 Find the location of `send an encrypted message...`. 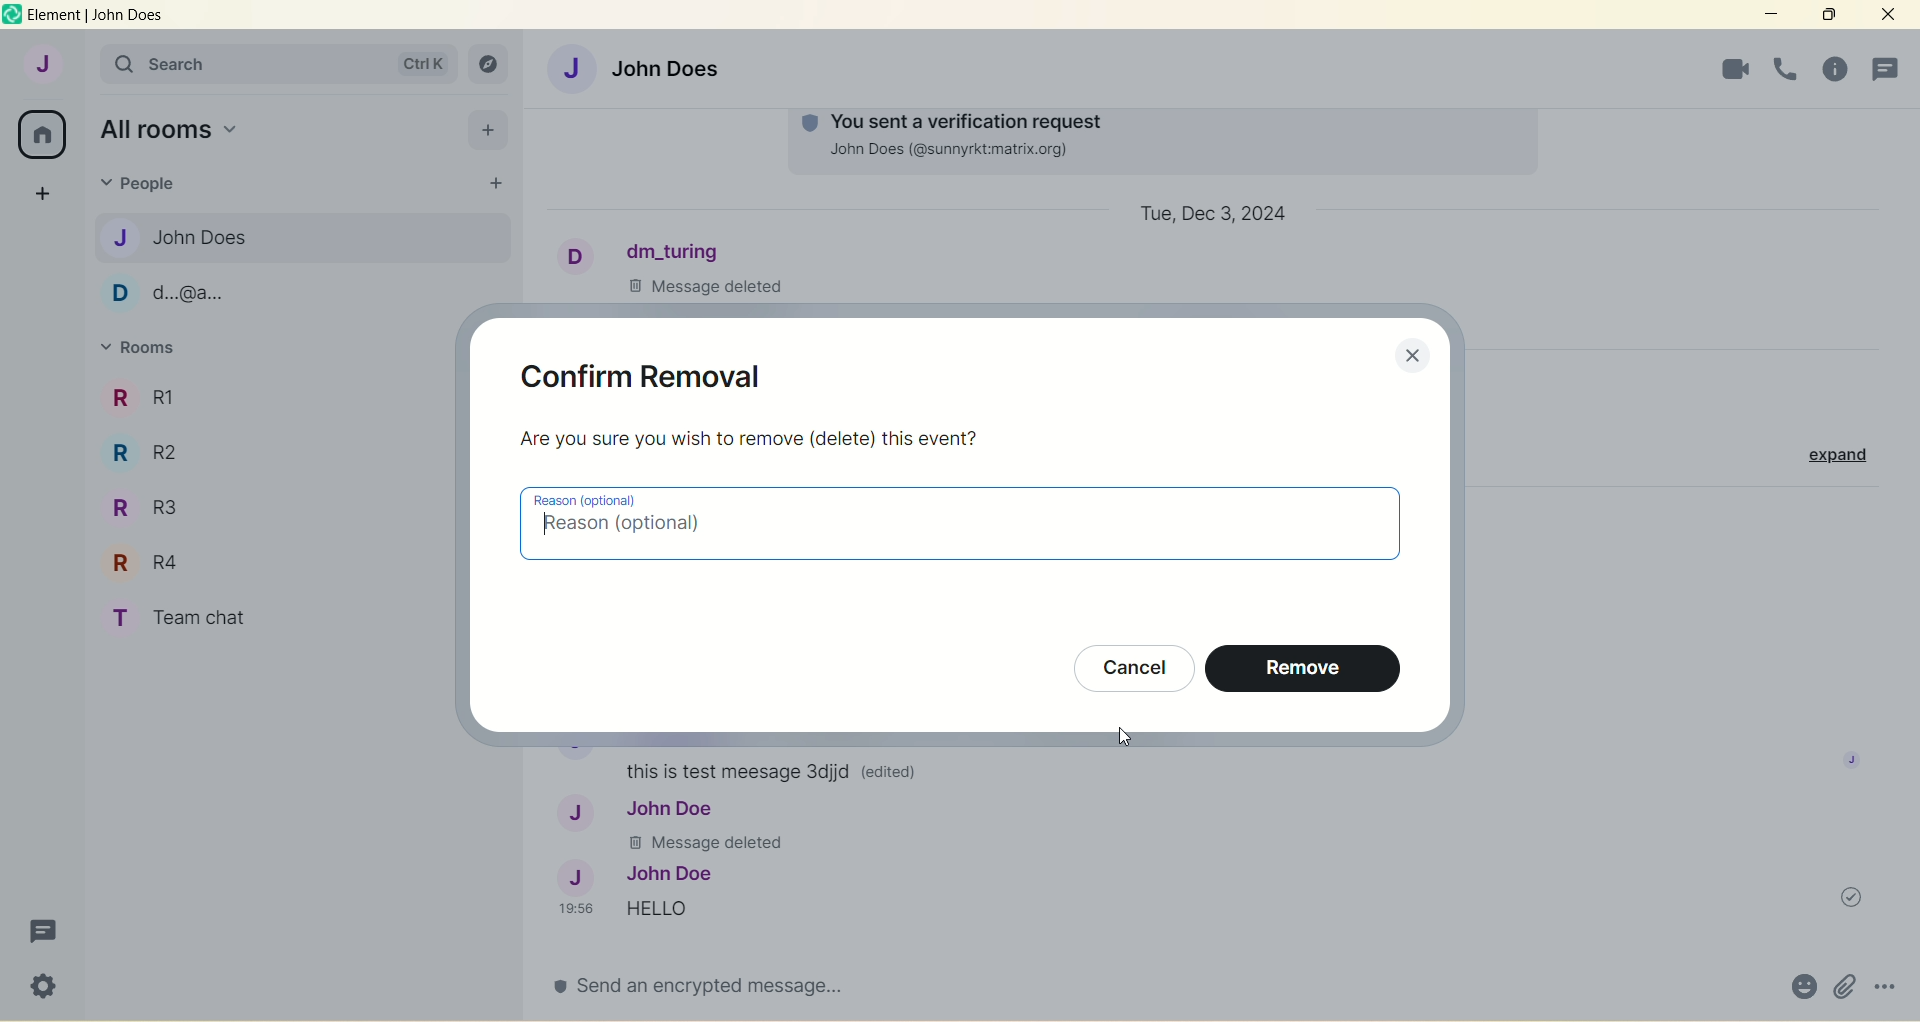

send an encrypted message... is located at coordinates (710, 994).